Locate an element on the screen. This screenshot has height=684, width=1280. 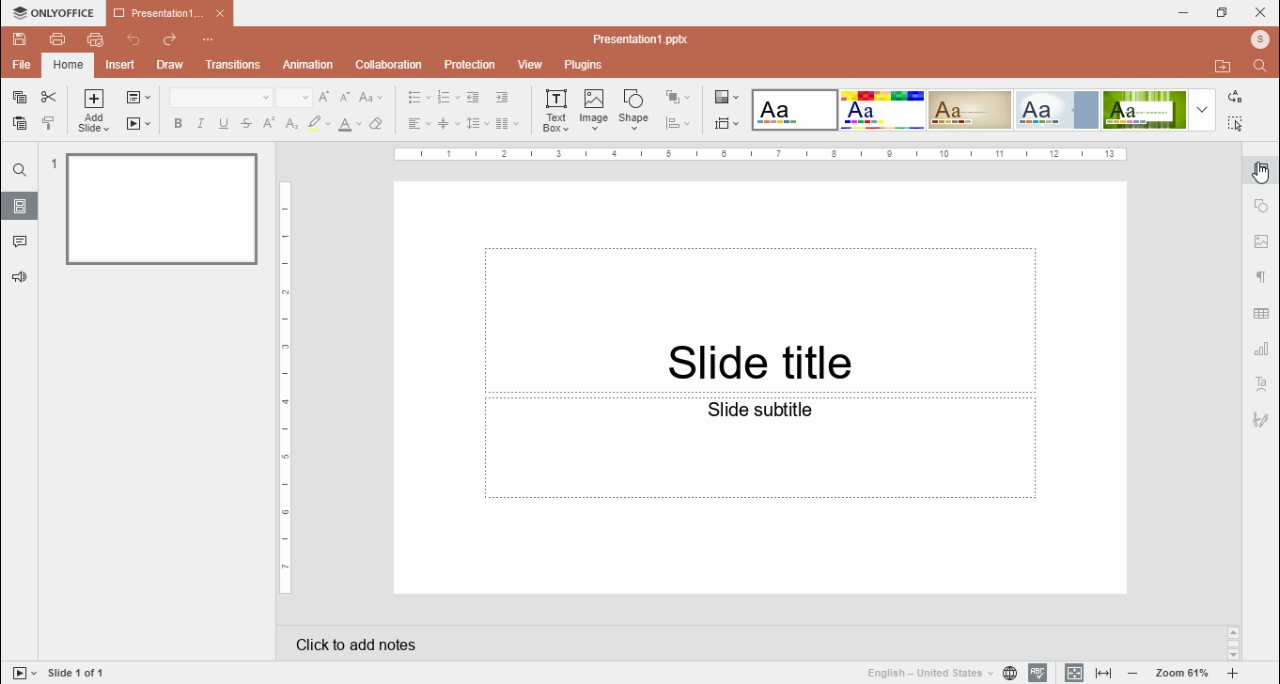
numbering is located at coordinates (448, 97).